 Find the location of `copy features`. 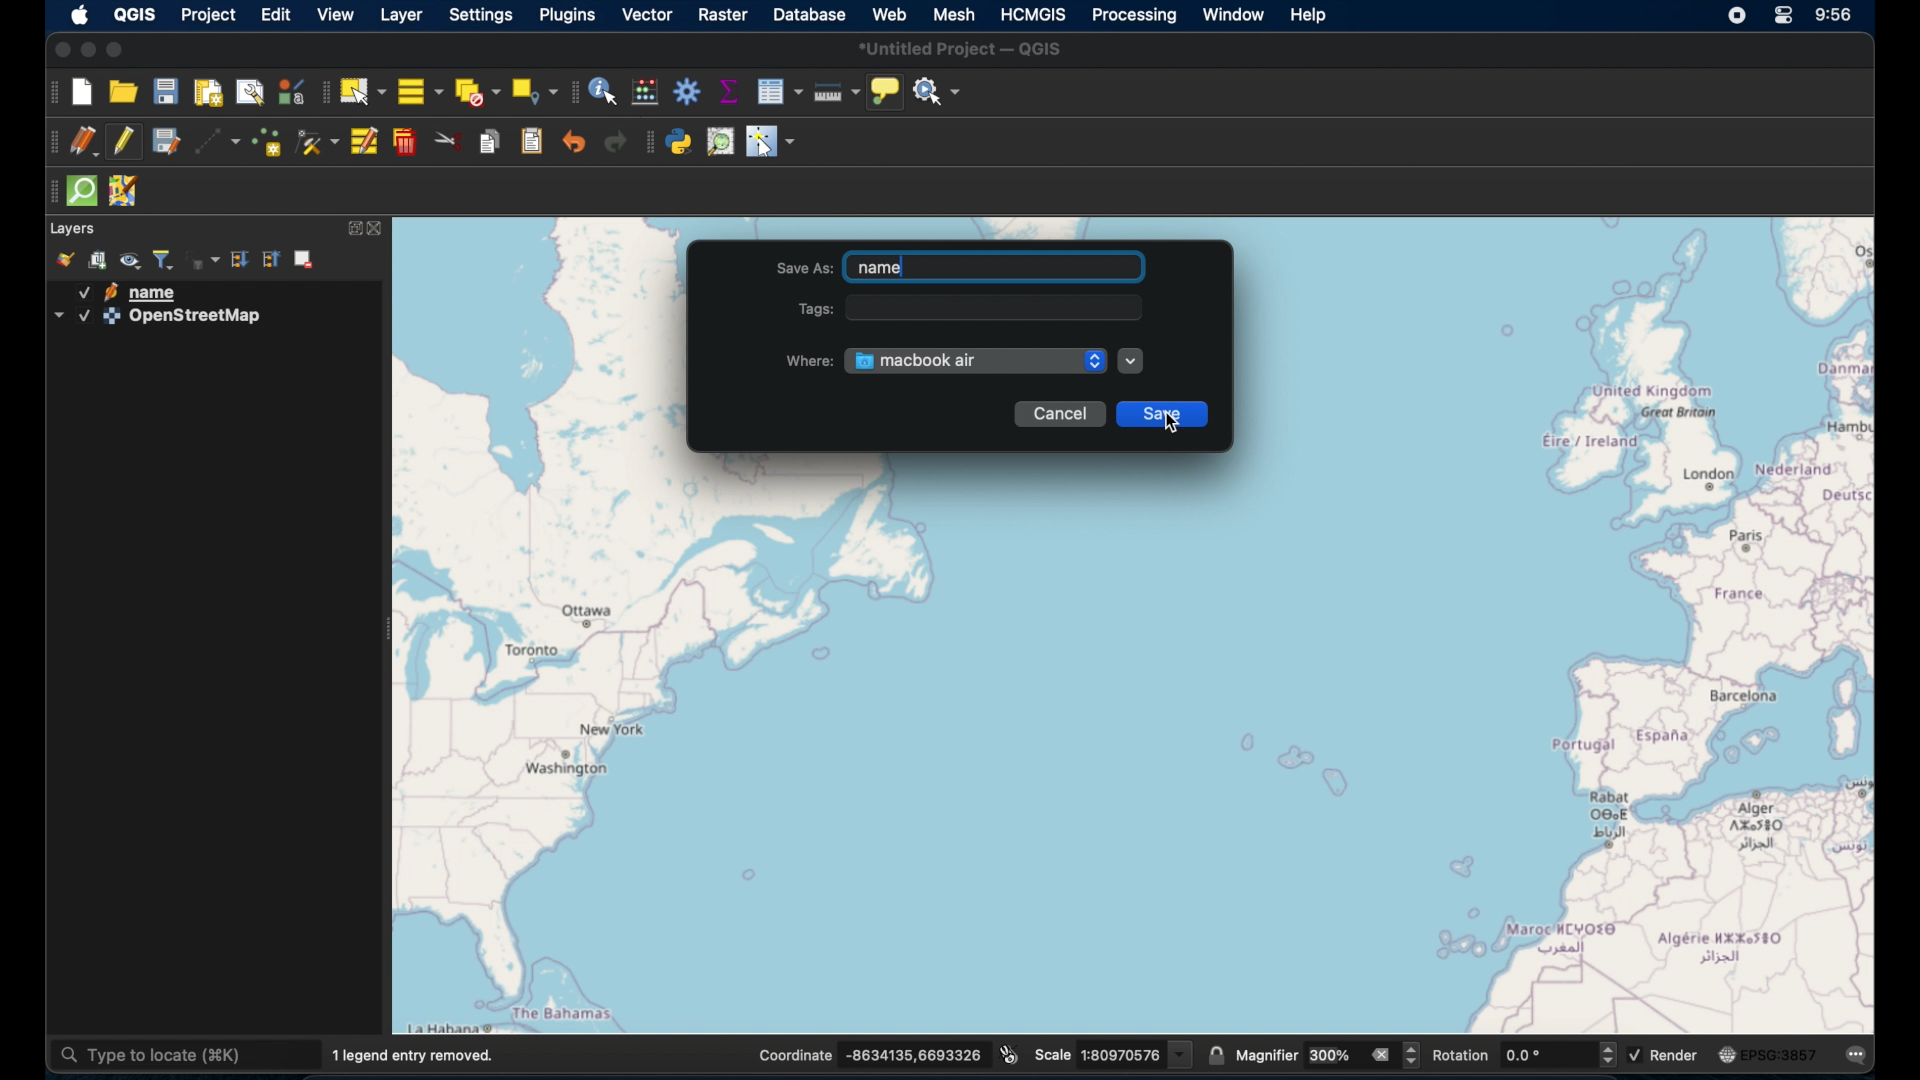

copy features is located at coordinates (491, 141).